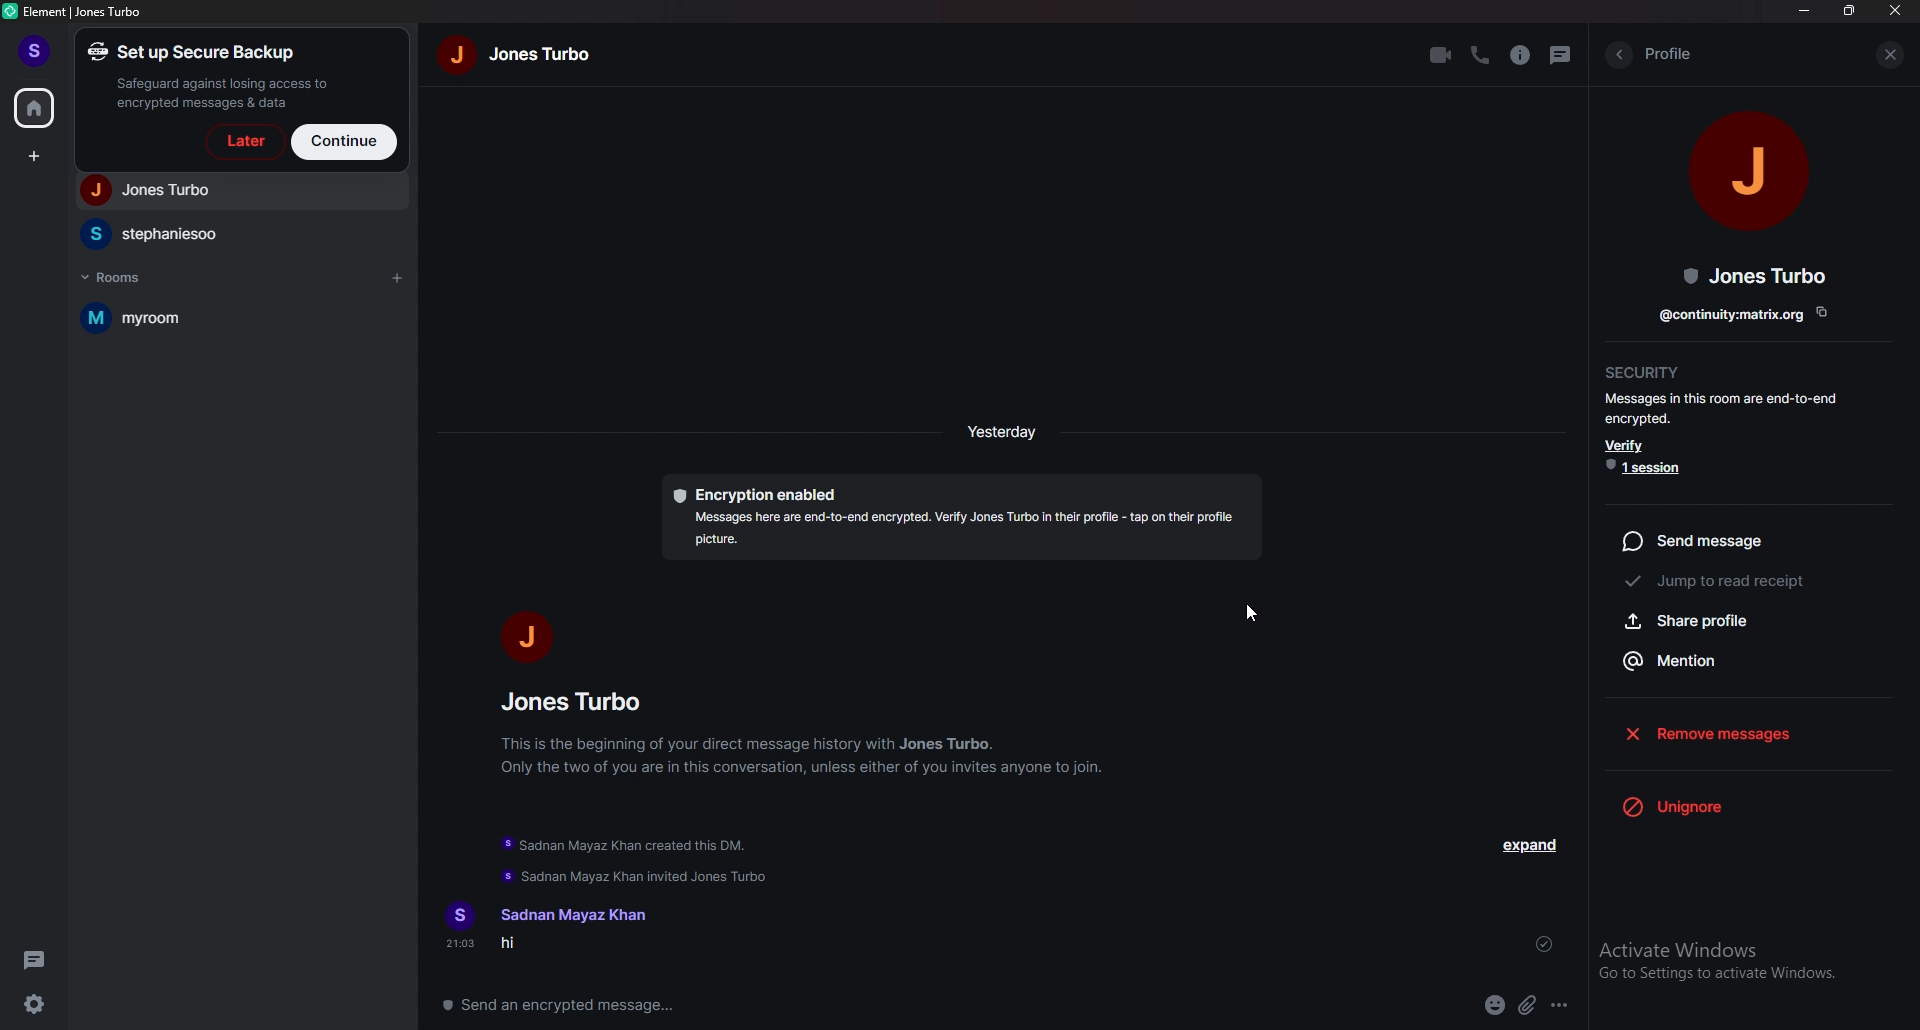 This screenshot has height=1030, width=1920. Describe the element at coordinates (1743, 620) in the screenshot. I see `share profile` at that location.